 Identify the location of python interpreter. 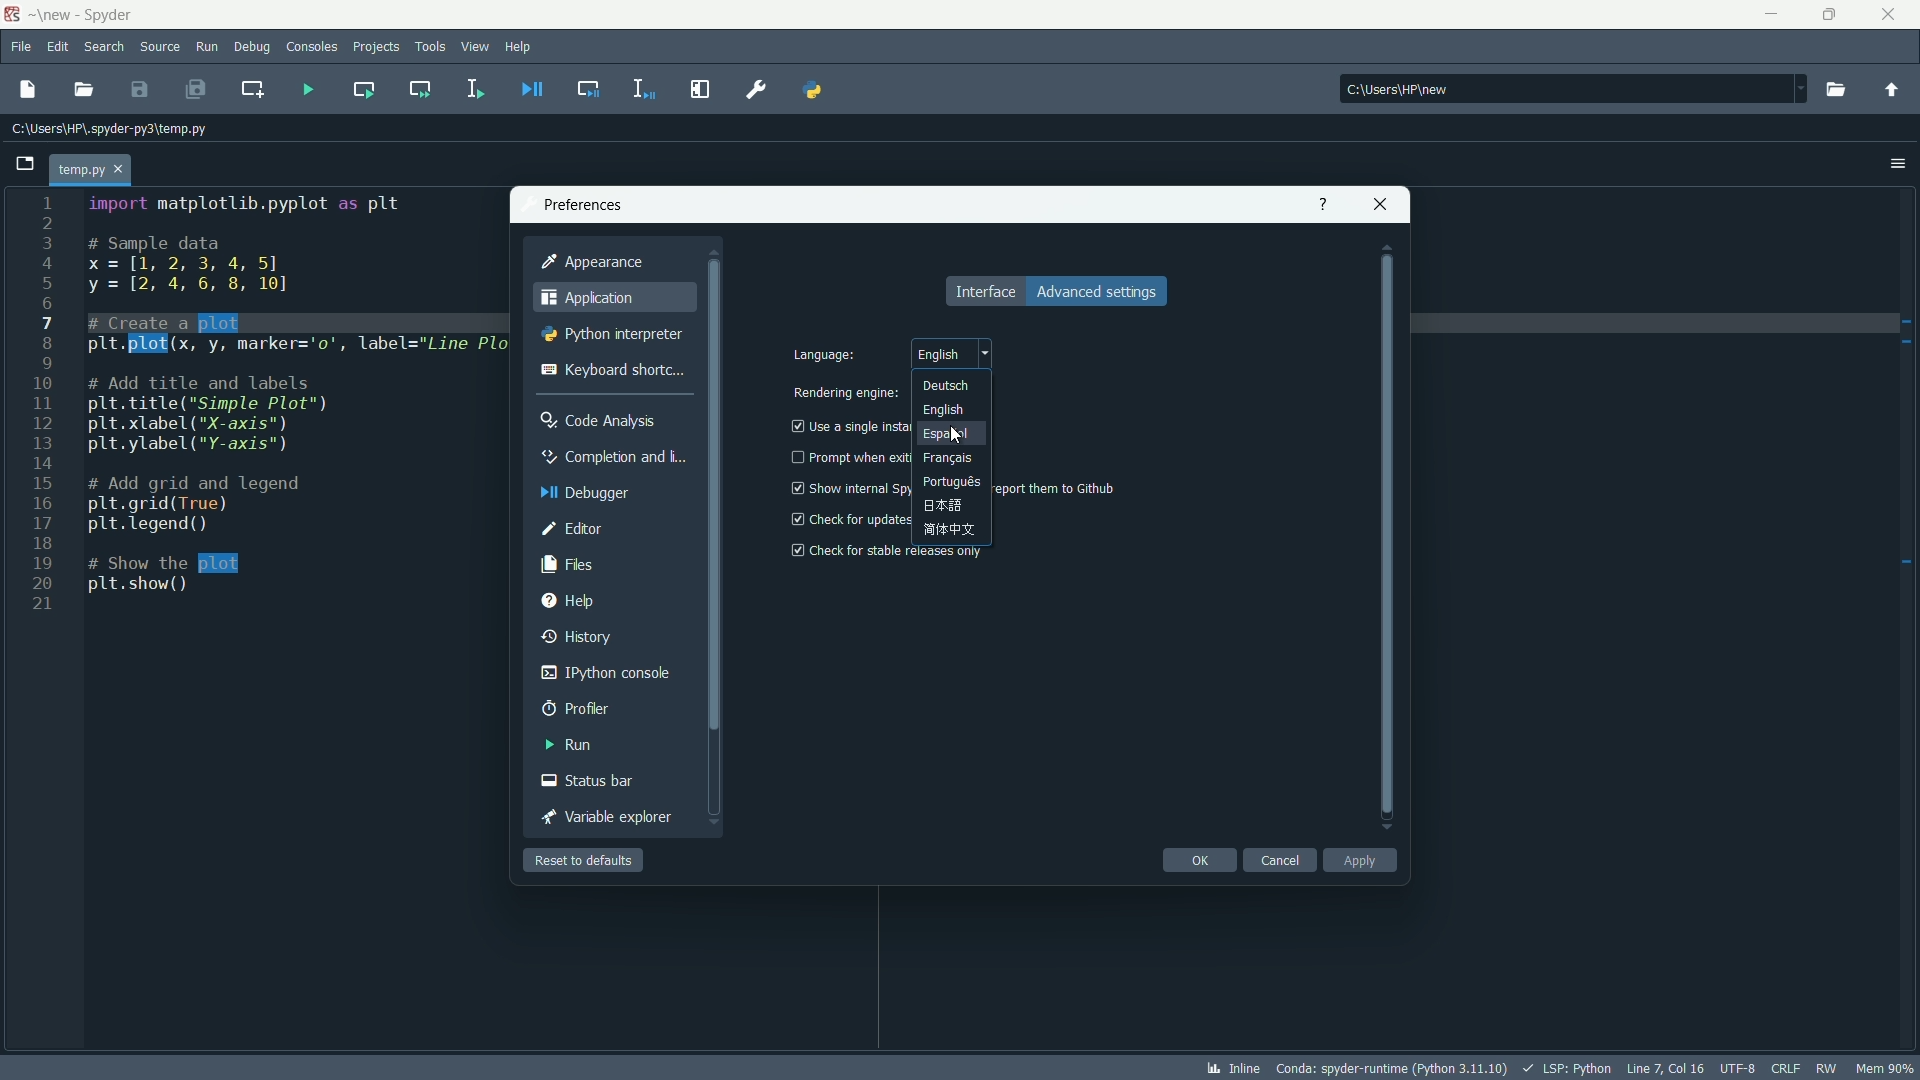
(614, 334).